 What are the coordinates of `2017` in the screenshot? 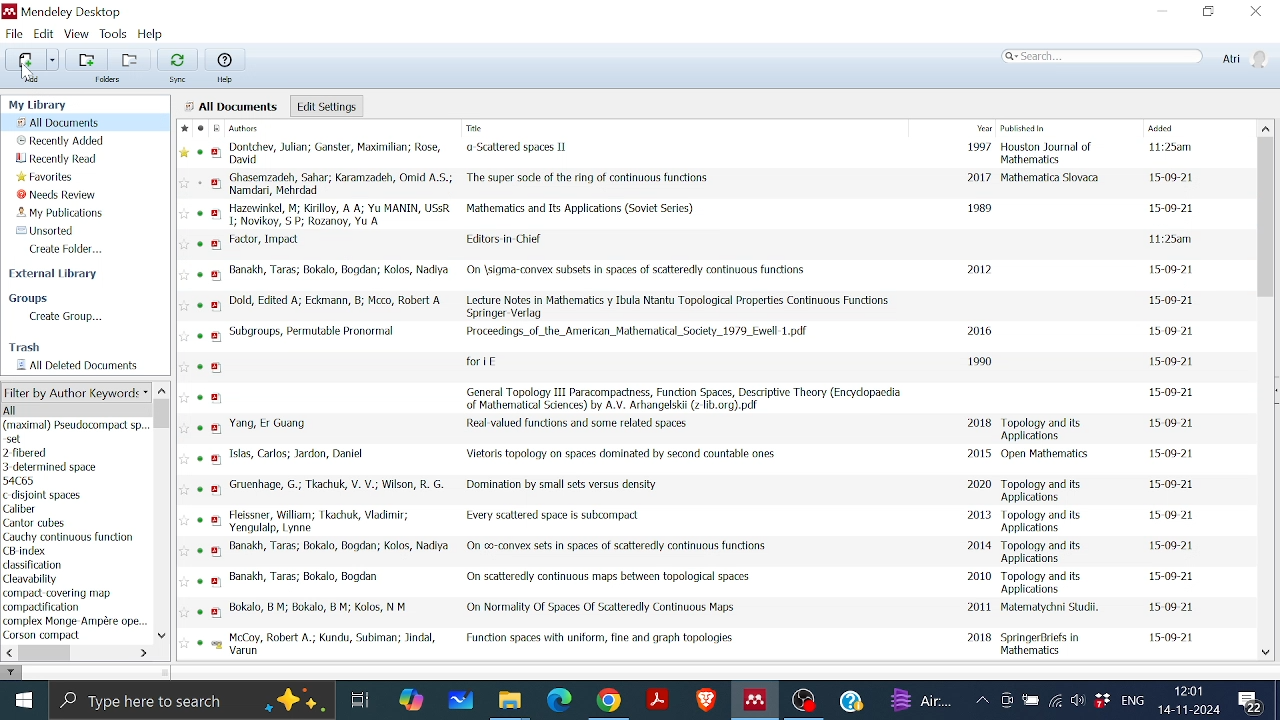 It's located at (976, 178).